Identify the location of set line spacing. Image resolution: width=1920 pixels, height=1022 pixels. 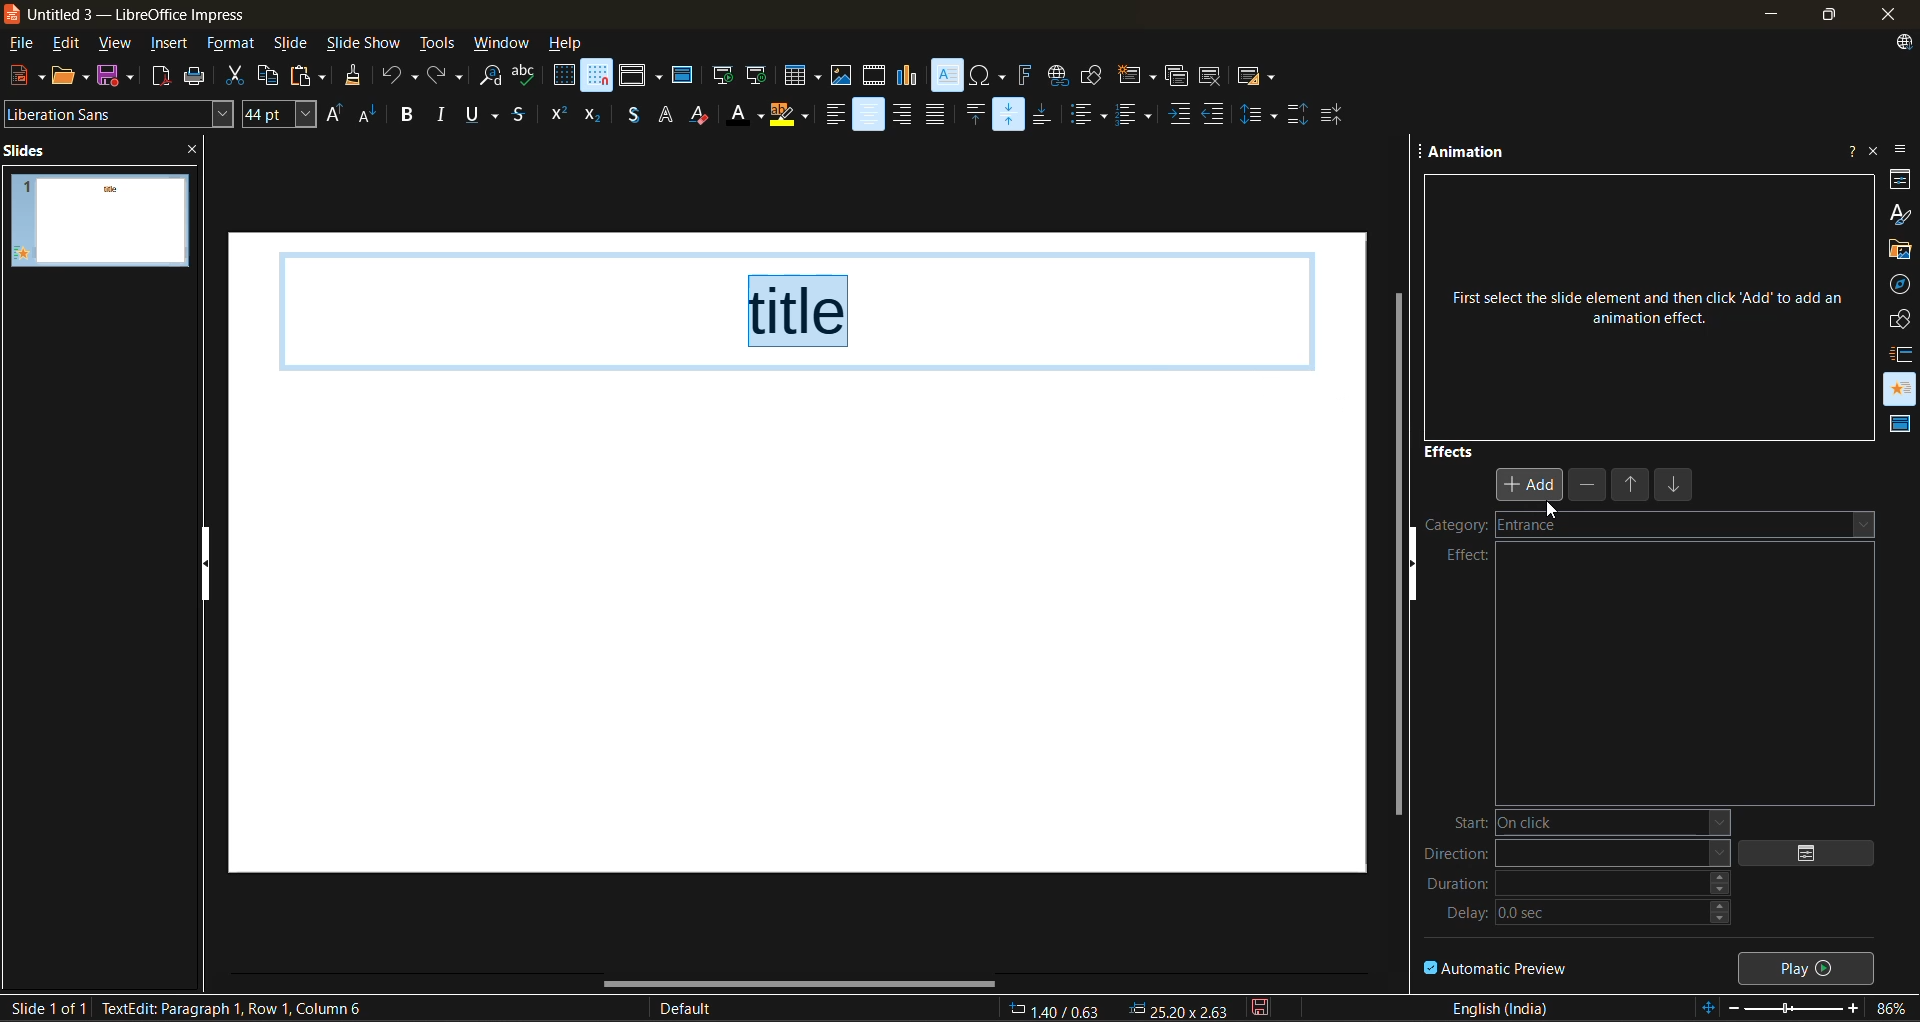
(1260, 113).